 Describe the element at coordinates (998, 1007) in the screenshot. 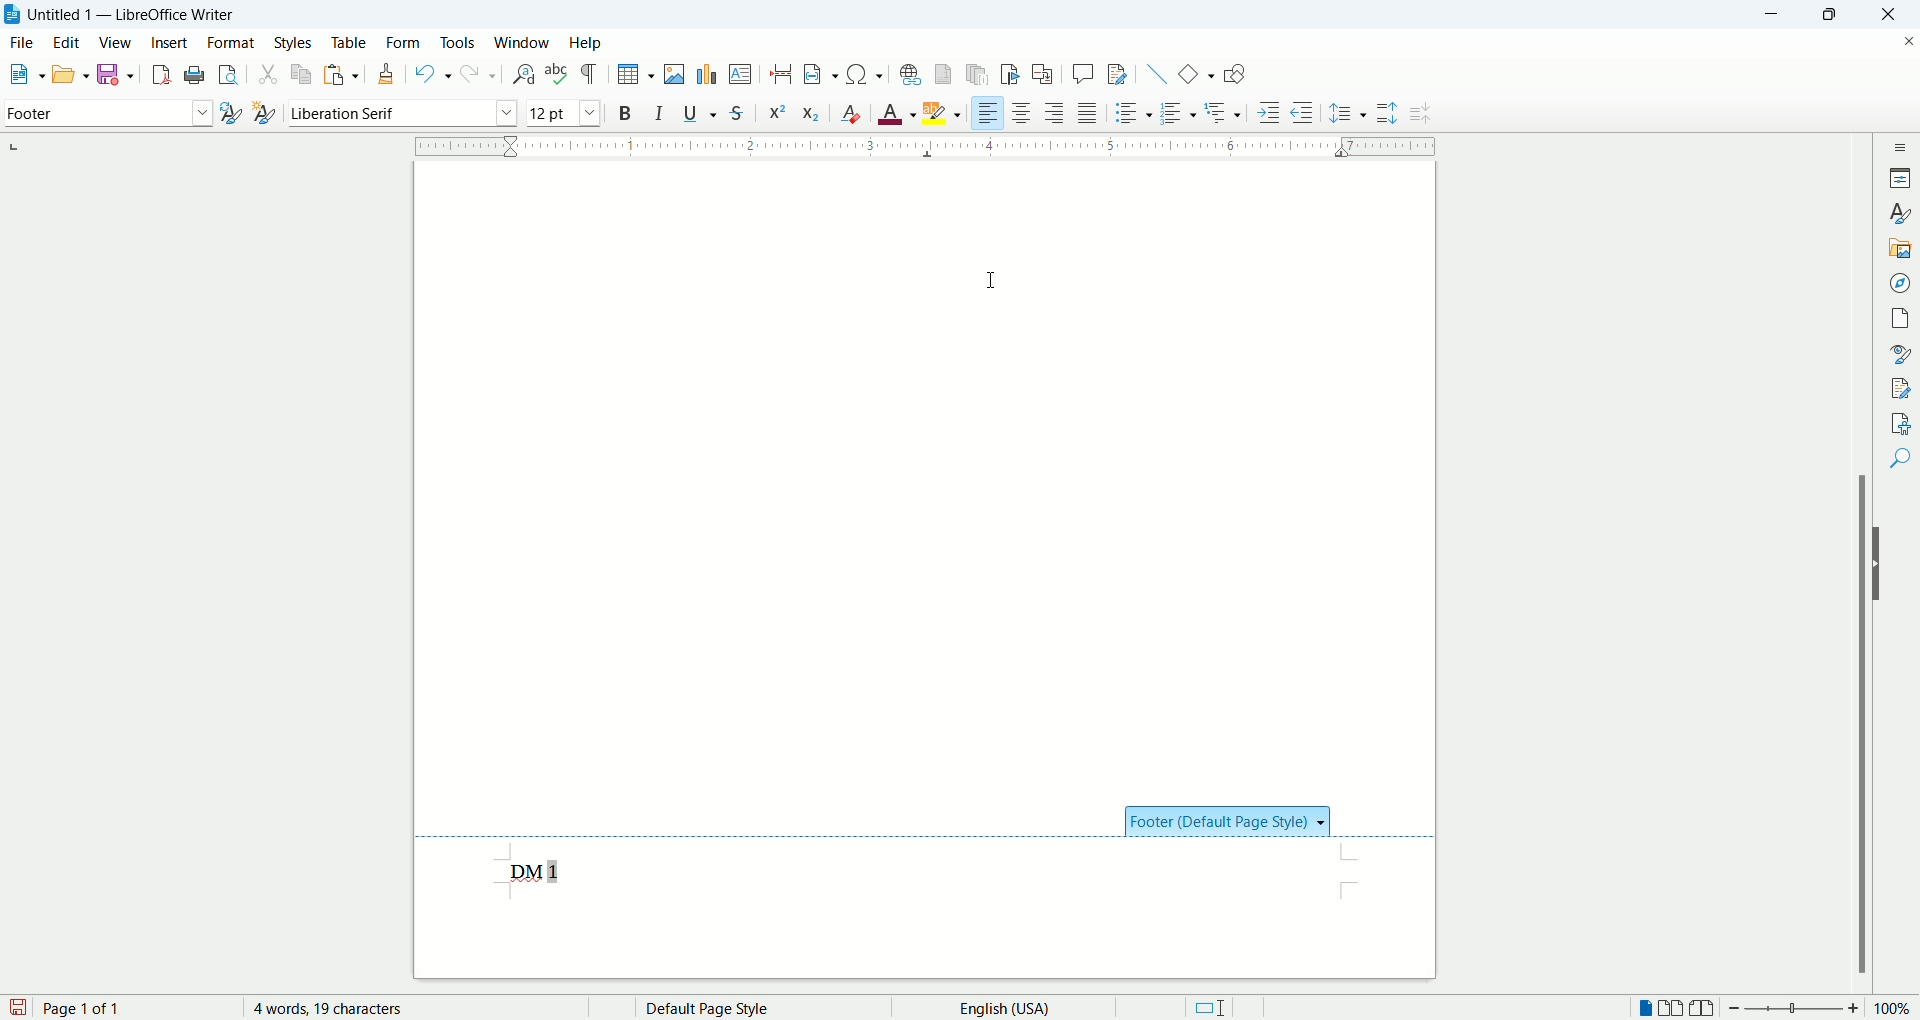

I see `text language` at that location.